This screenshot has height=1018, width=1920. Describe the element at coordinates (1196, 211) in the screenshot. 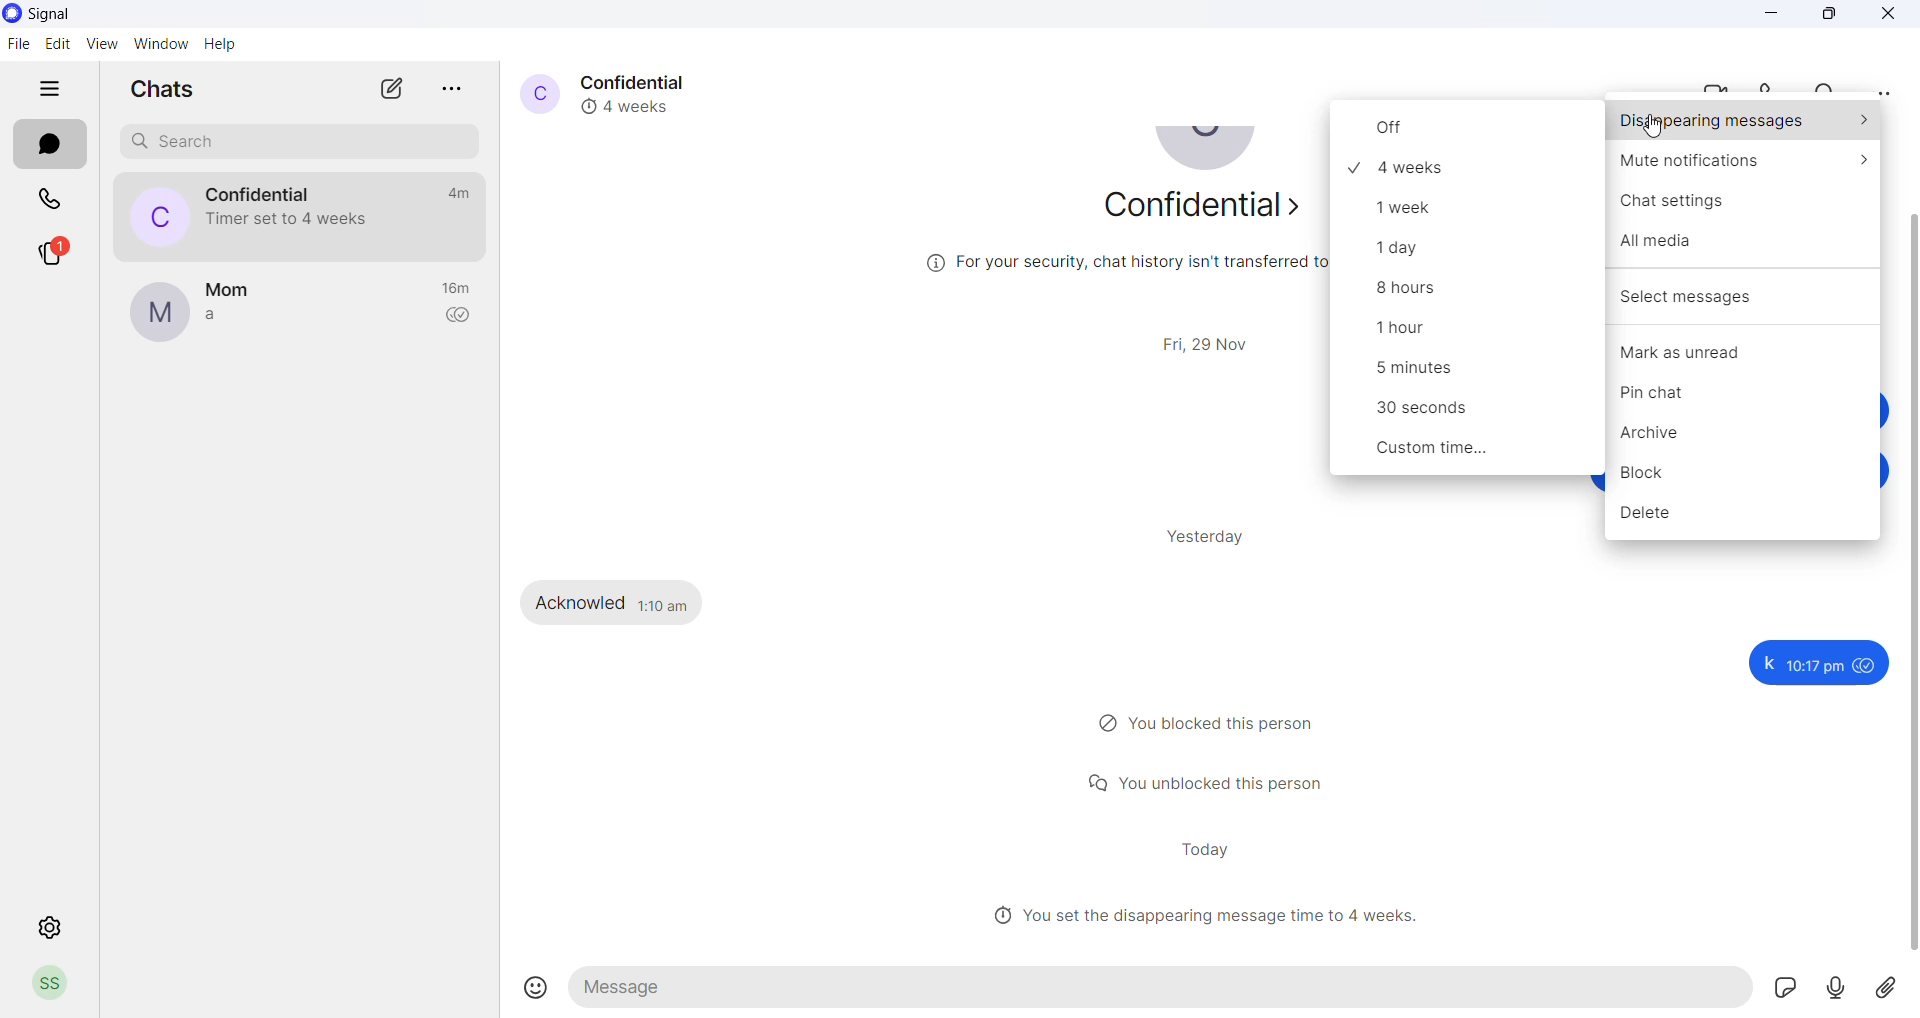

I see `about profile` at that location.